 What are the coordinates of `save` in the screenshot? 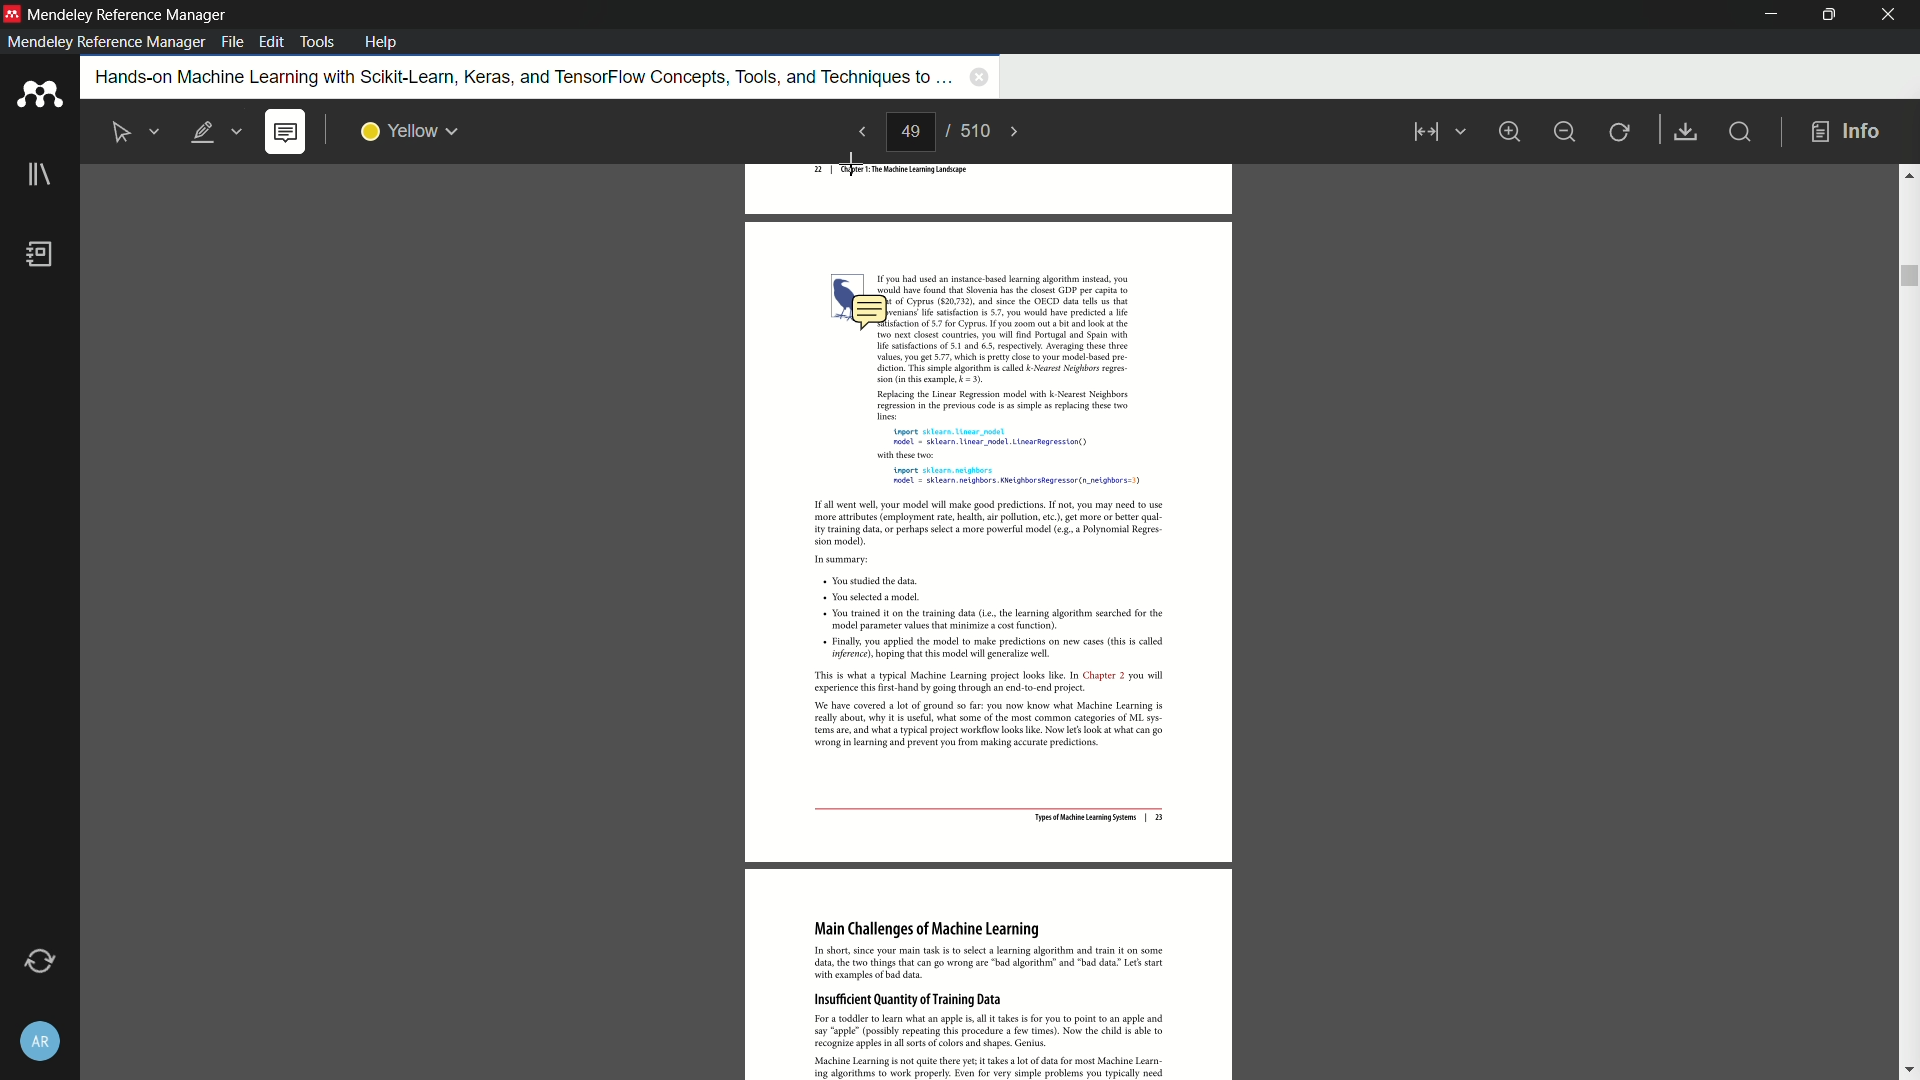 It's located at (1688, 132).